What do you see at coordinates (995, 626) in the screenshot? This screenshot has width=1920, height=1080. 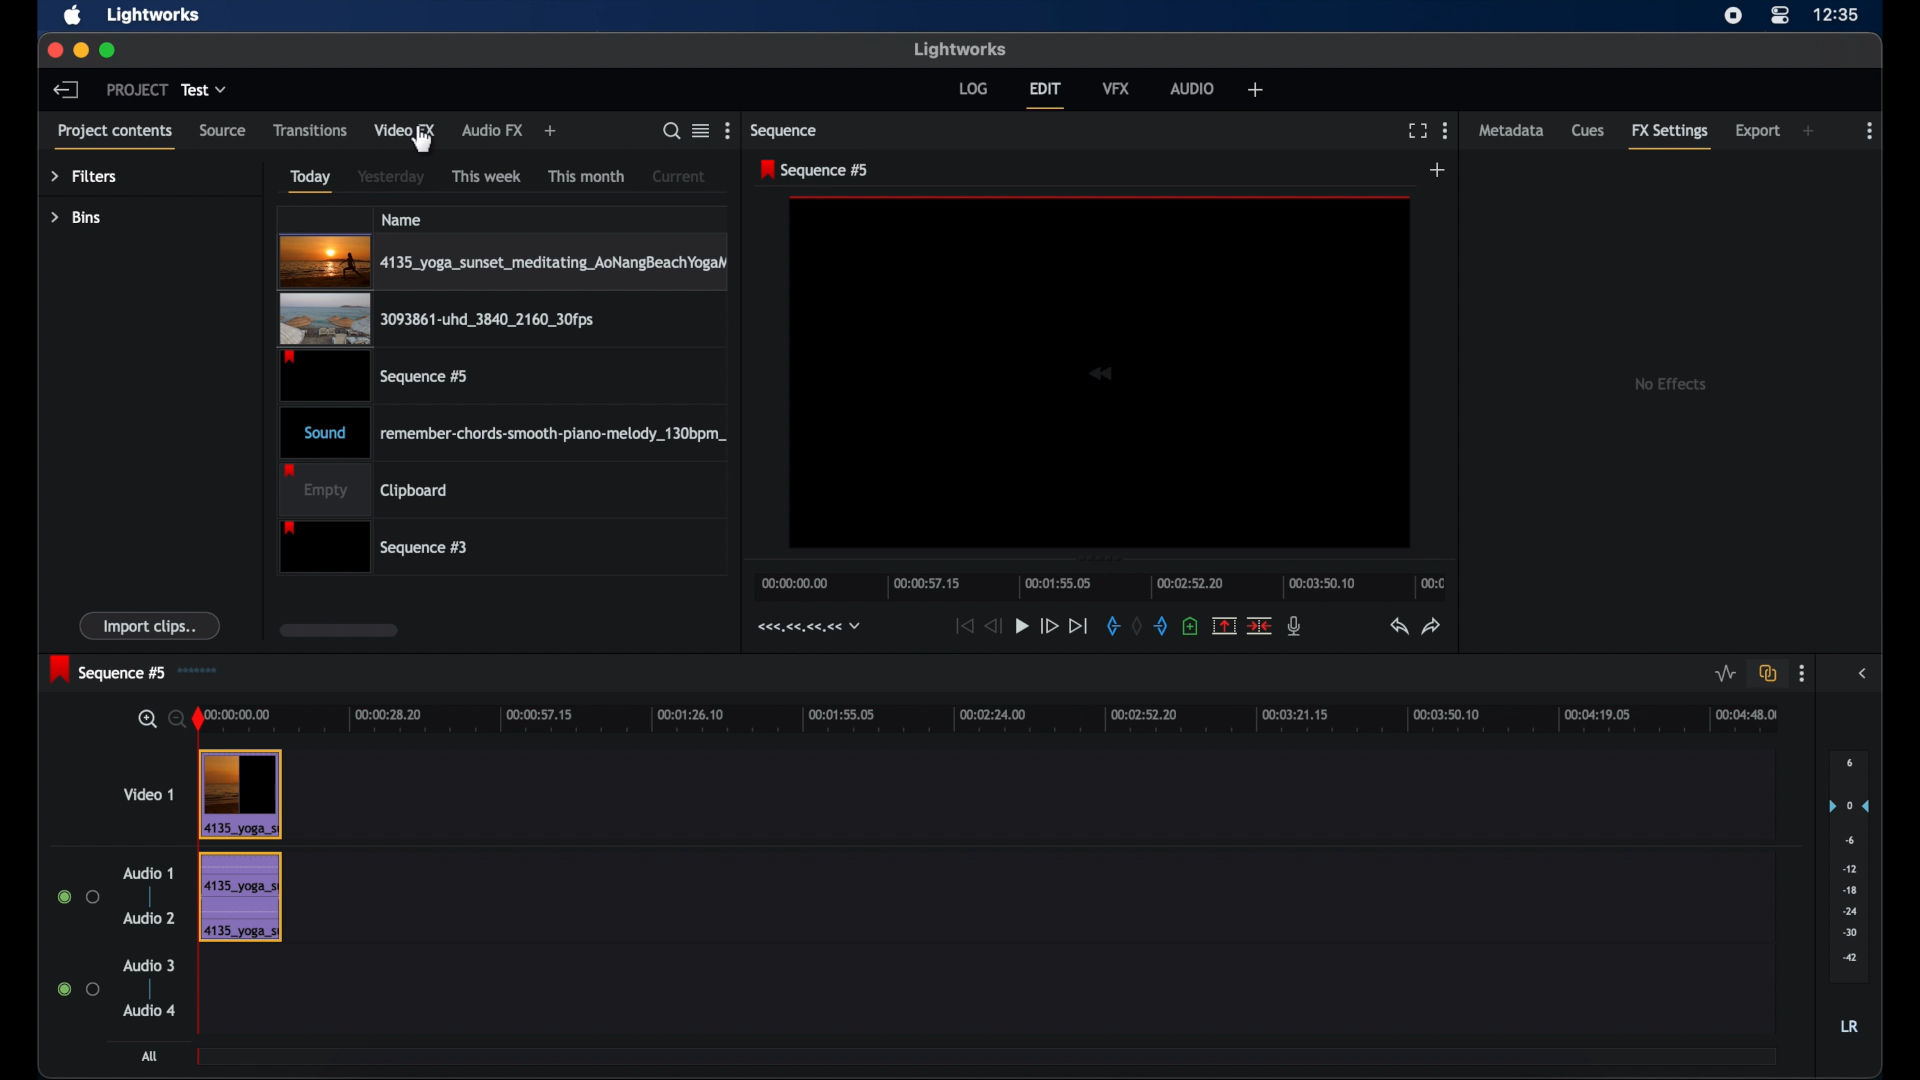 I see `rewind` at bounding box center [995, 626].